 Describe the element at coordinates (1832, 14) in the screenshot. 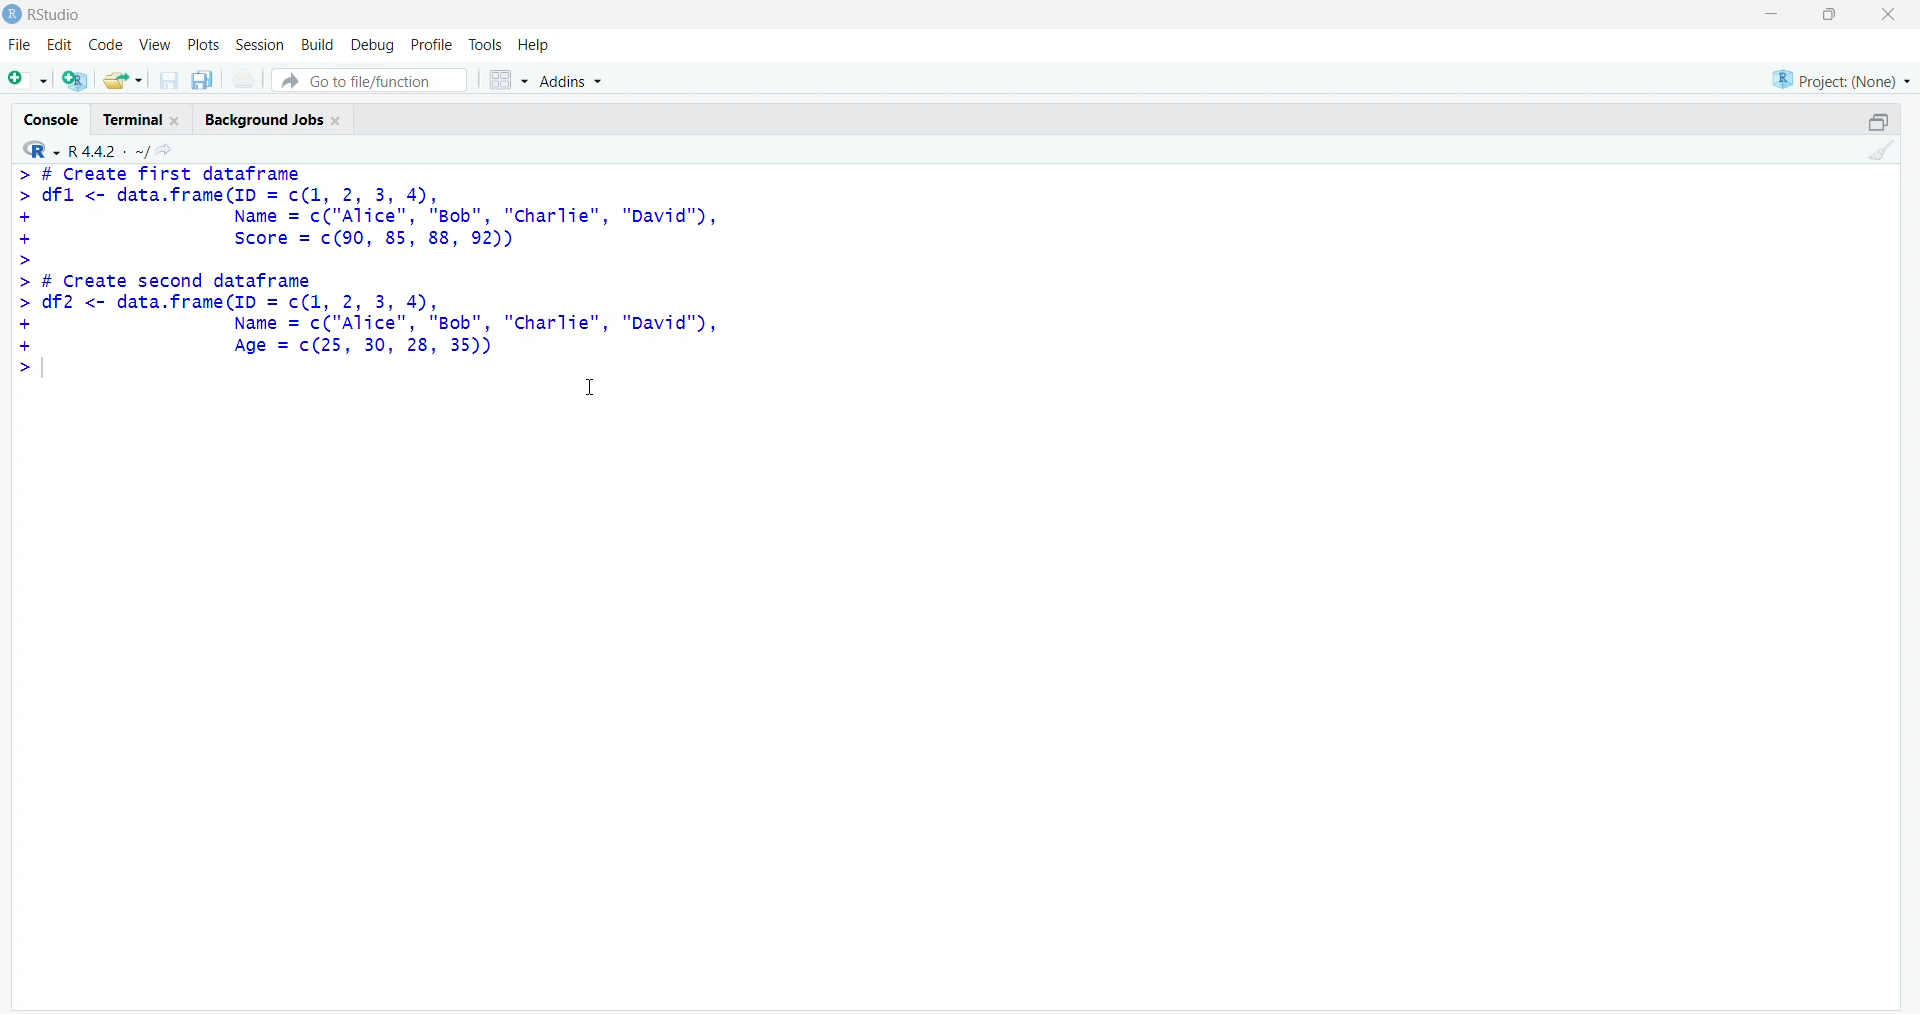

I see `maximize` at that location.